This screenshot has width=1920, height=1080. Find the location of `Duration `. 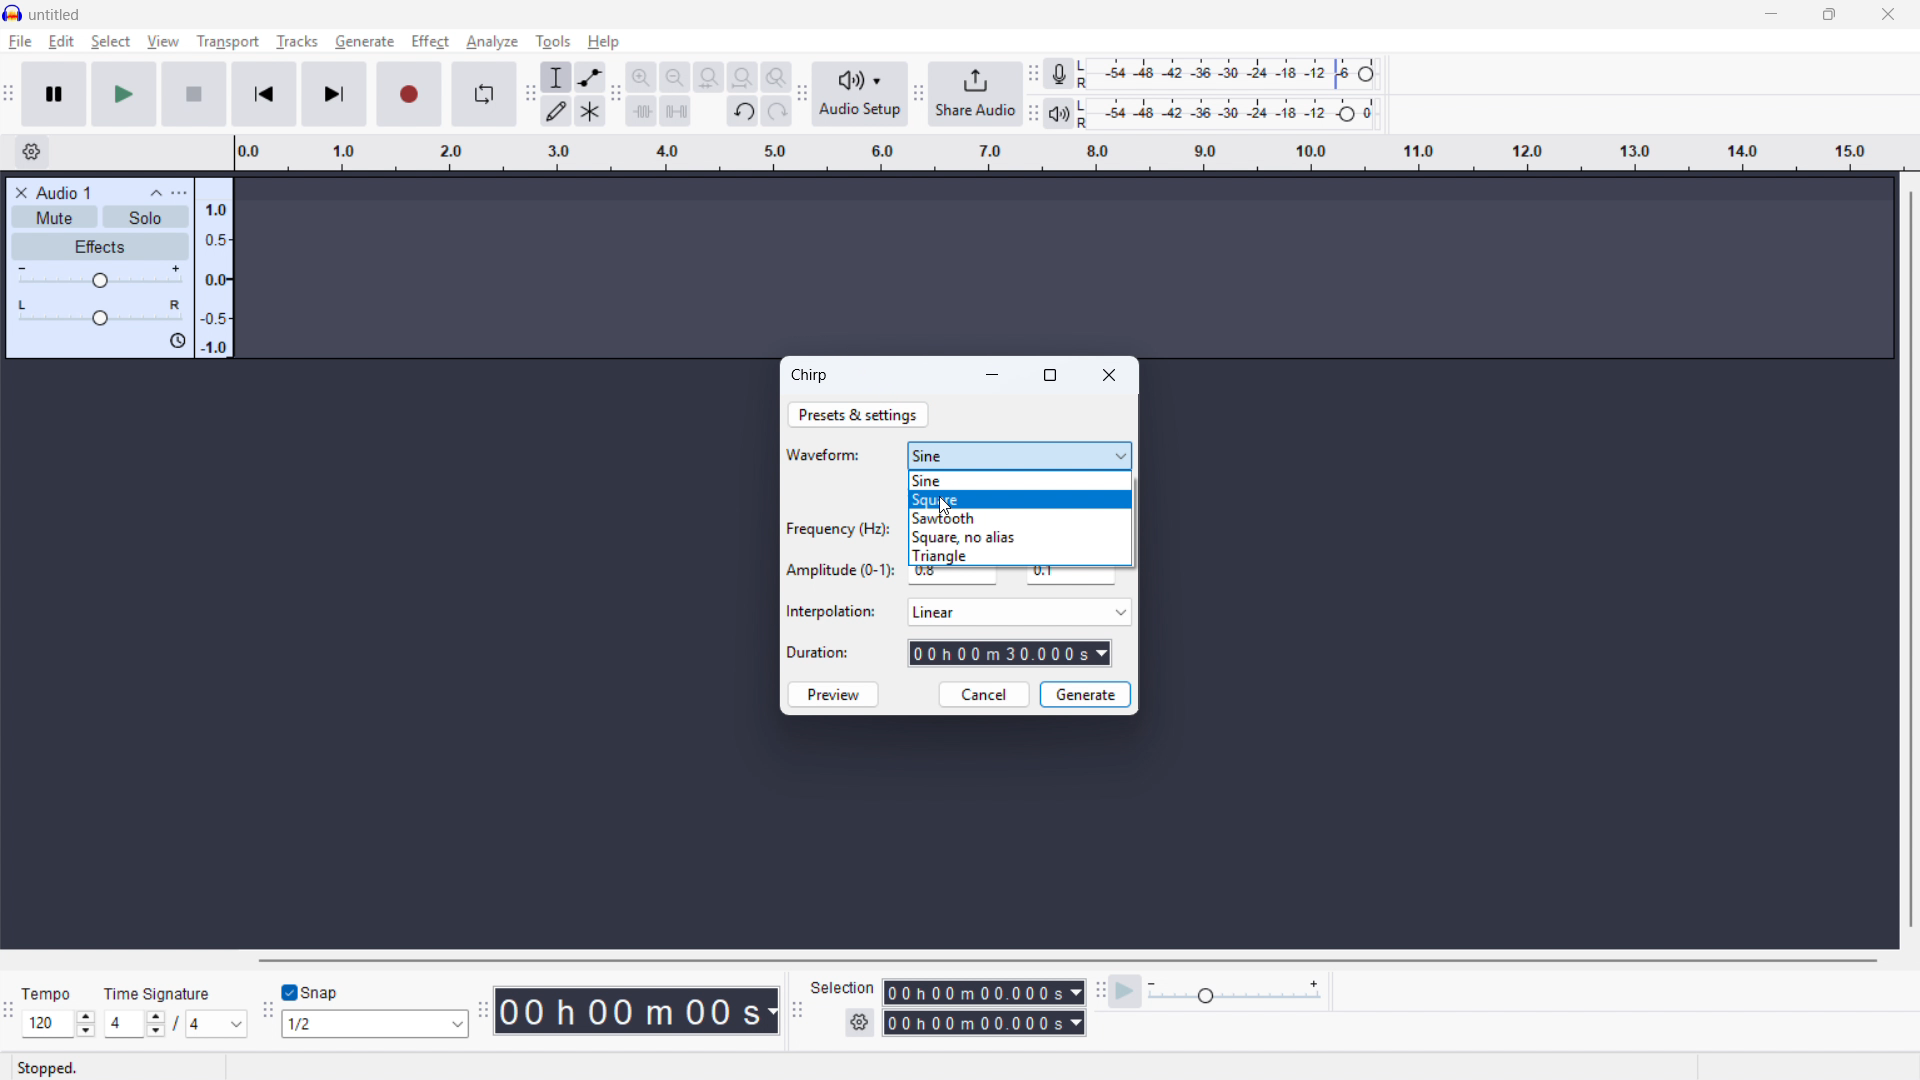

Duration  is located at coordinates (1010, 653).